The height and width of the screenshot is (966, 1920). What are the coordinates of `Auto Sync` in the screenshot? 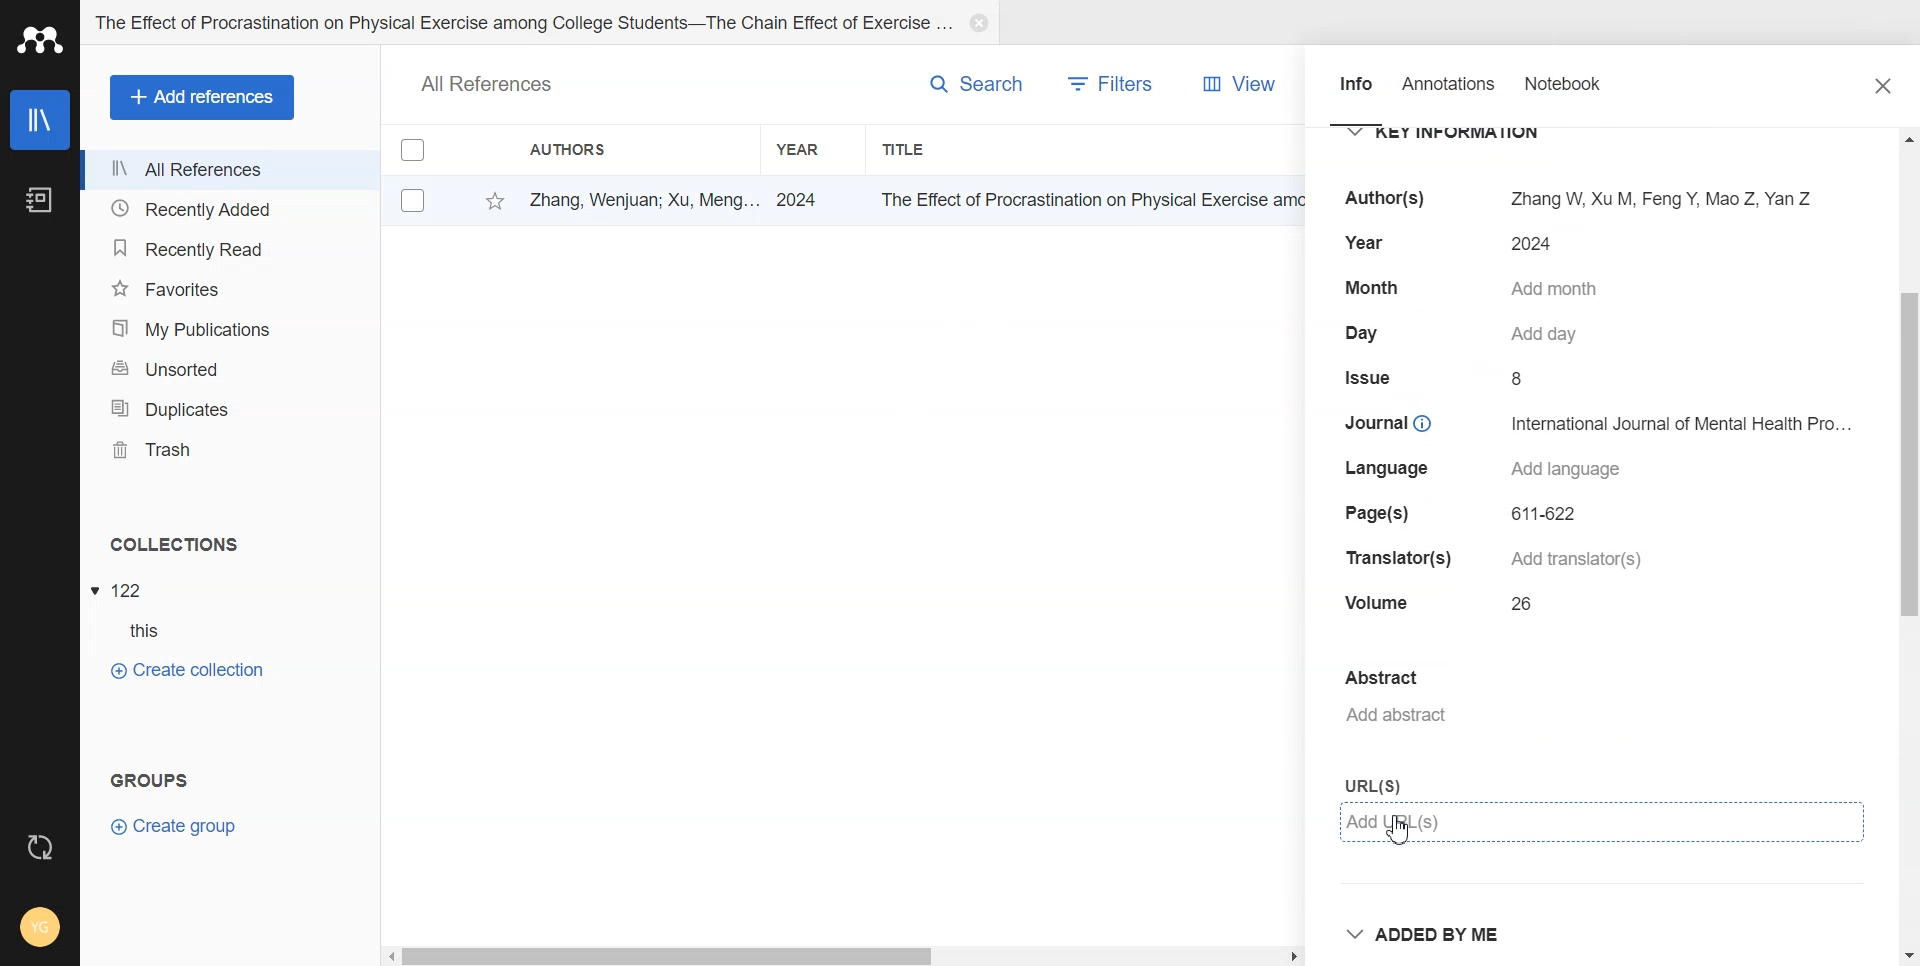 It's located at (39, 841).